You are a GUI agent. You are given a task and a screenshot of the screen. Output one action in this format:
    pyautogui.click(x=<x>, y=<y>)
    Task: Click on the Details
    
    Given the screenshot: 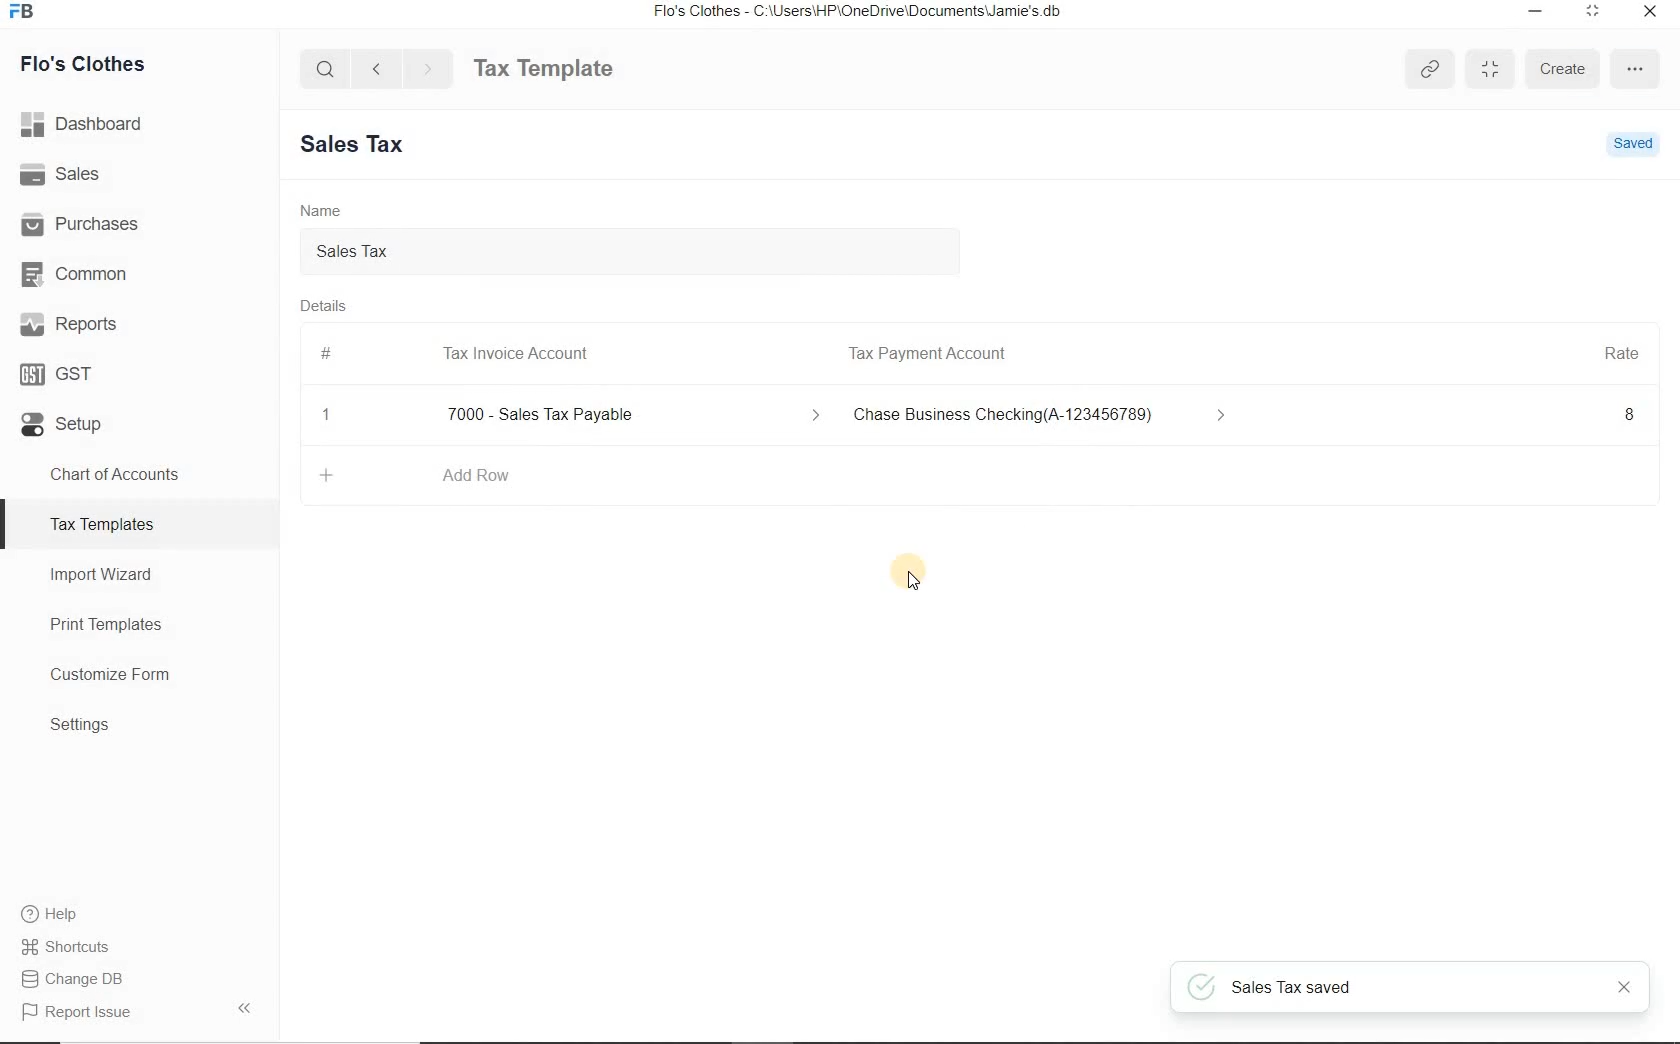 What is the action you would take?
    pyautogui.click(x=324, y=305)
    